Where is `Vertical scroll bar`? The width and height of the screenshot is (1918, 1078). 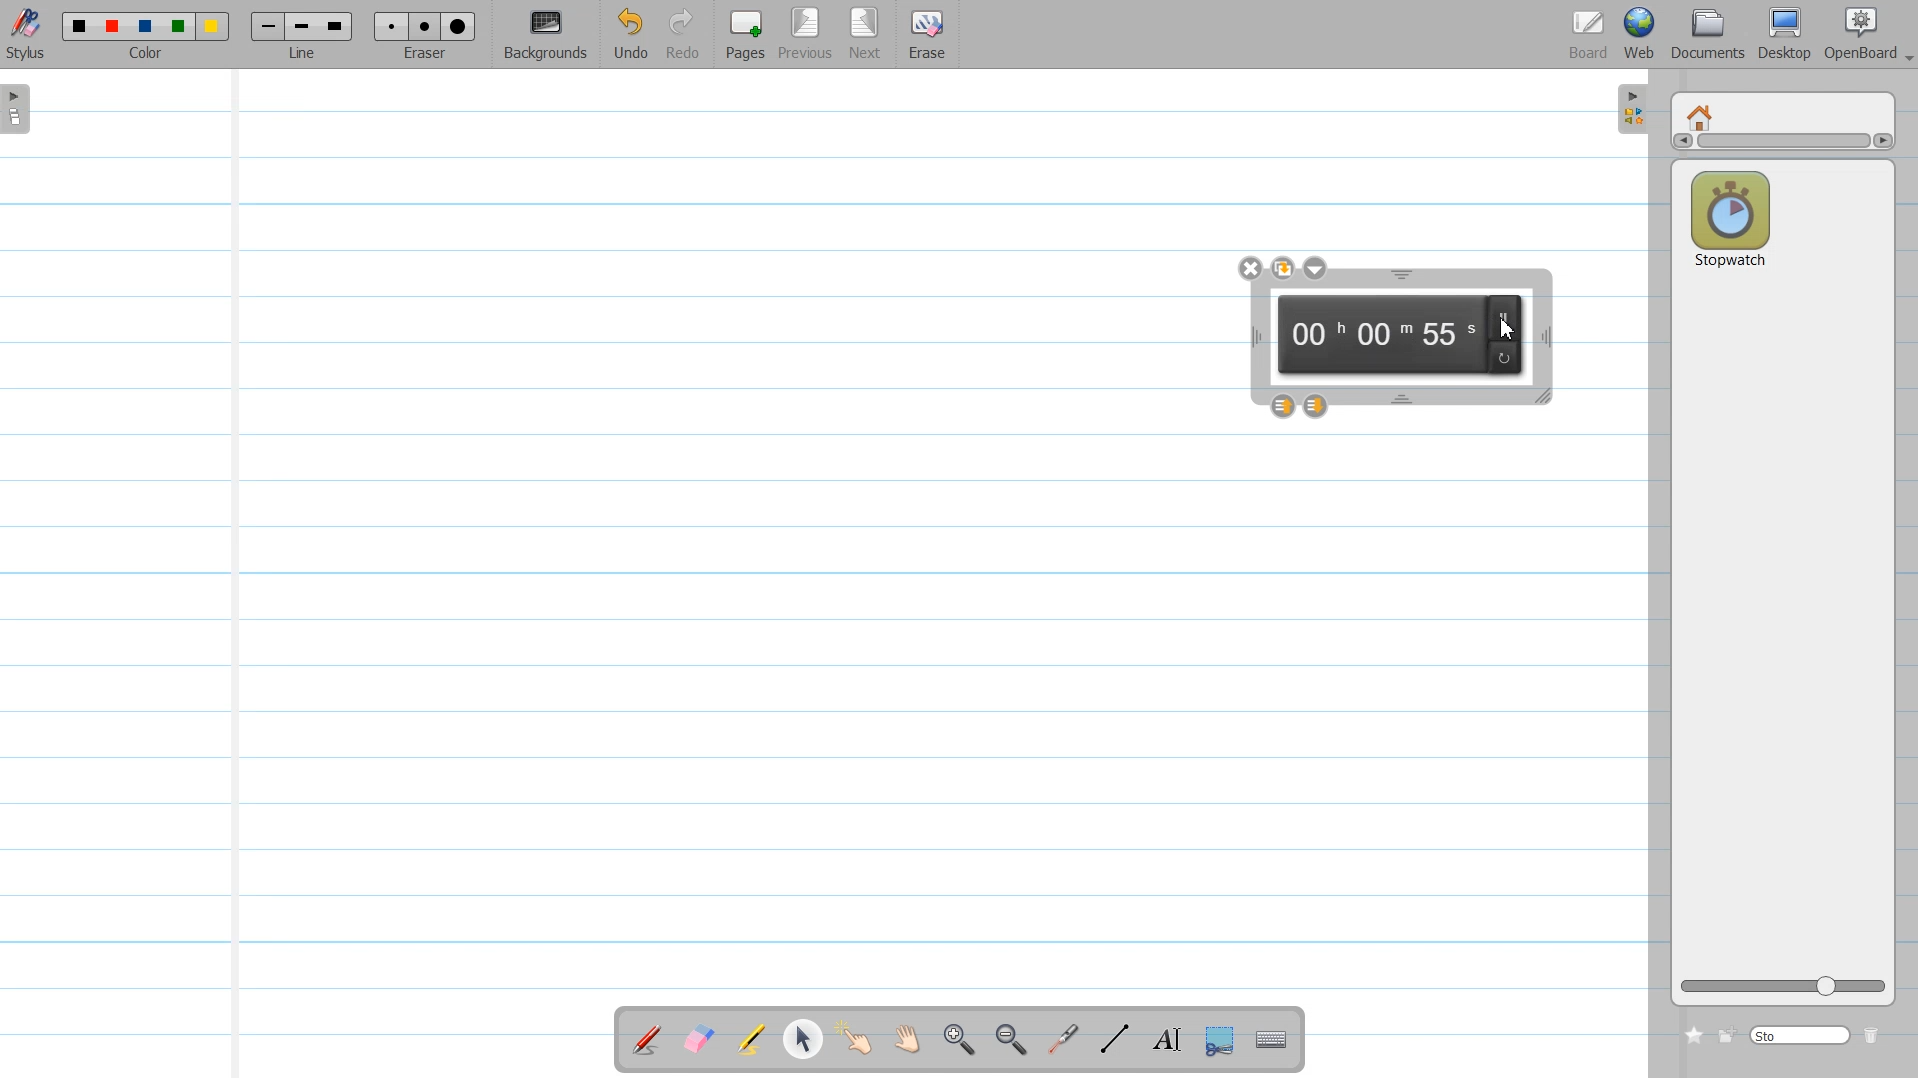
Vertical scroll bar is located at coordinates (1782, 144).